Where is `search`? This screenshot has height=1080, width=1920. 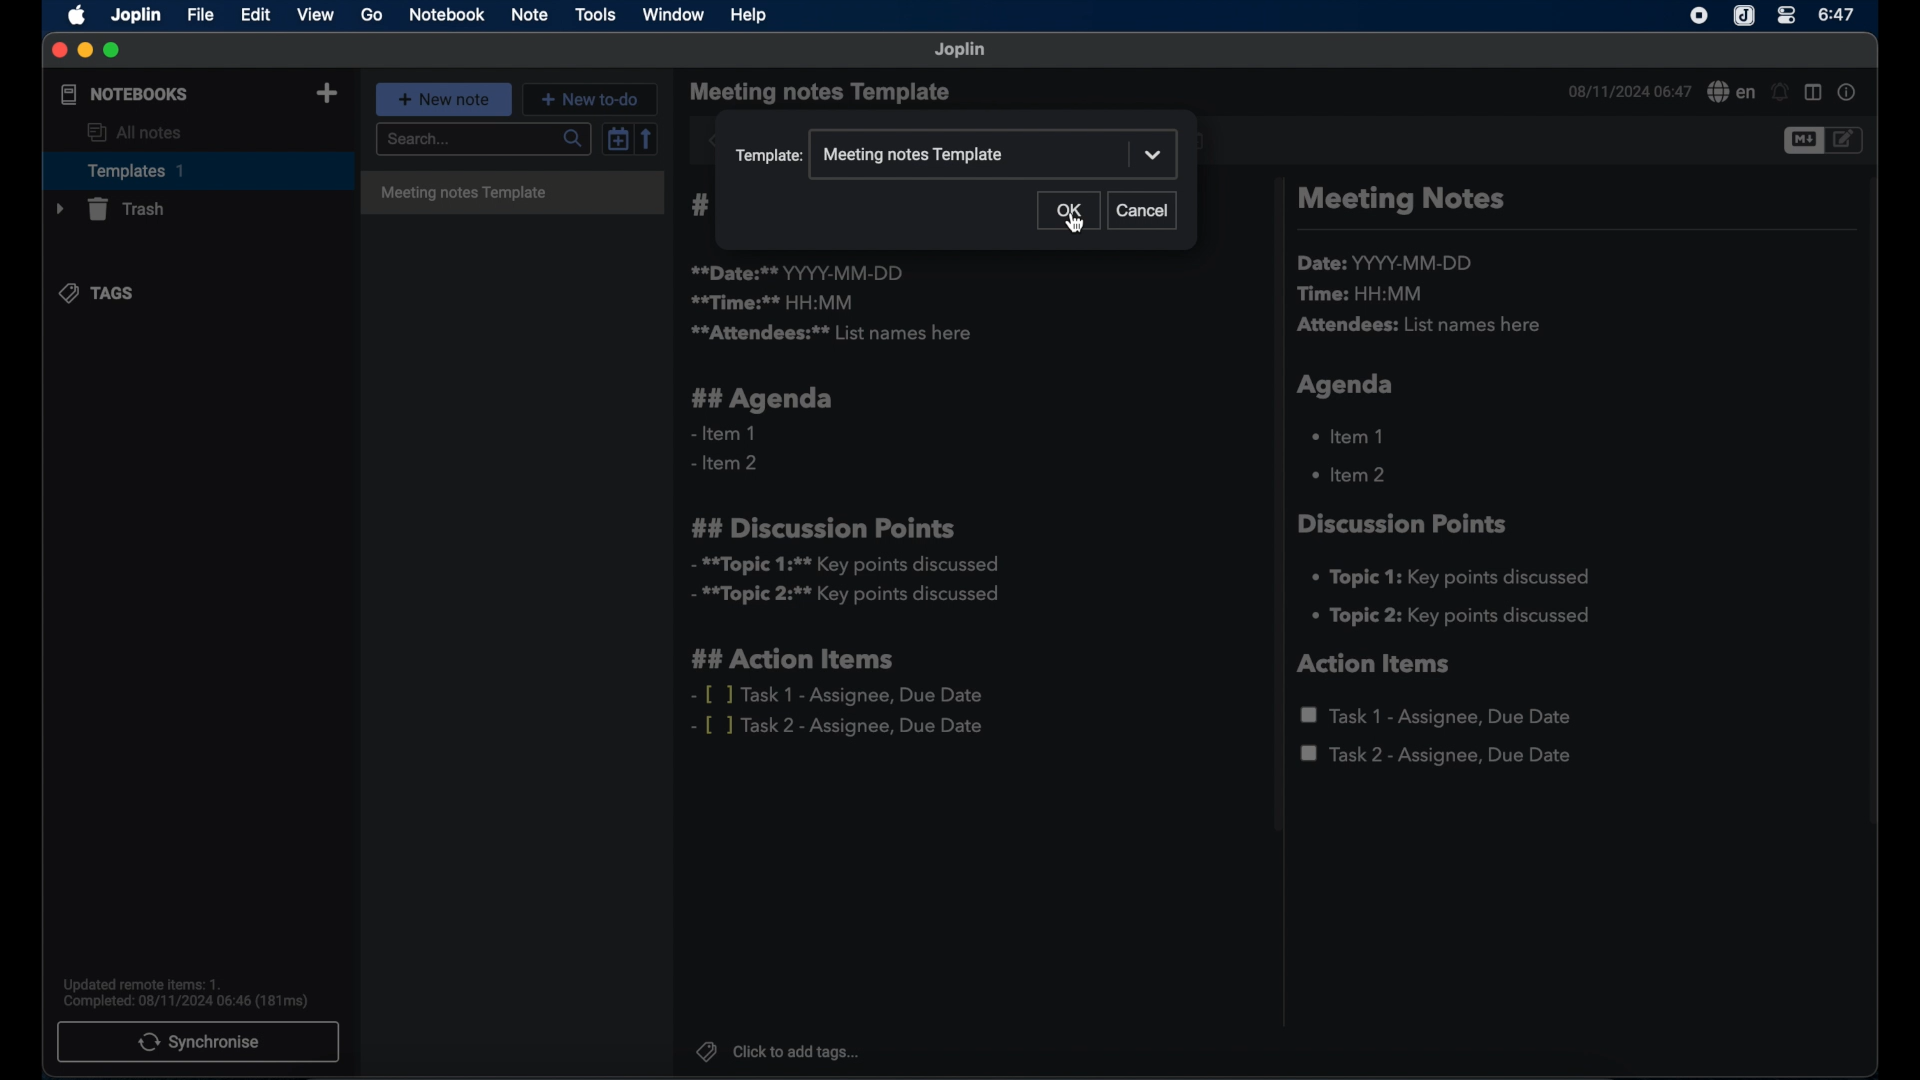 search is located at coordinates (481, 140).